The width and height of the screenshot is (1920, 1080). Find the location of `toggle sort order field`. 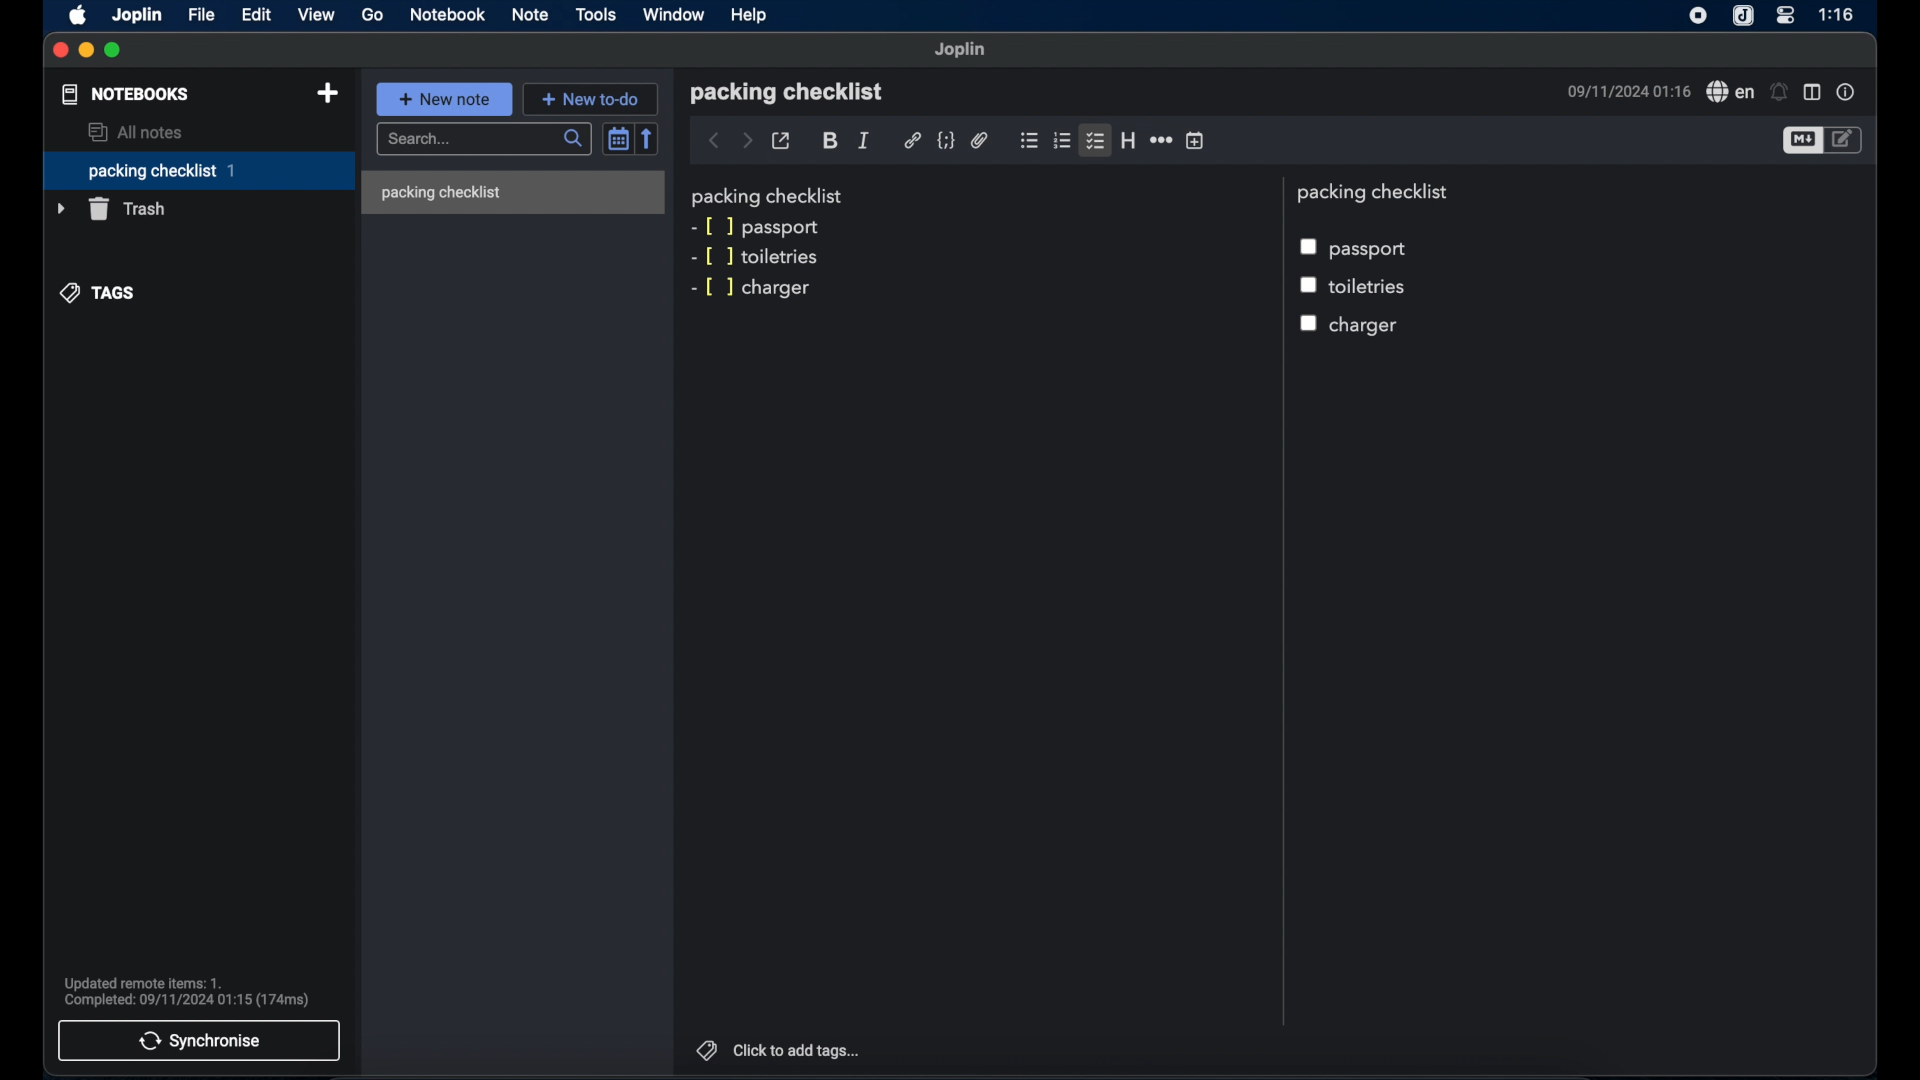

toggle sort order field is located at coordinates (617, 138).